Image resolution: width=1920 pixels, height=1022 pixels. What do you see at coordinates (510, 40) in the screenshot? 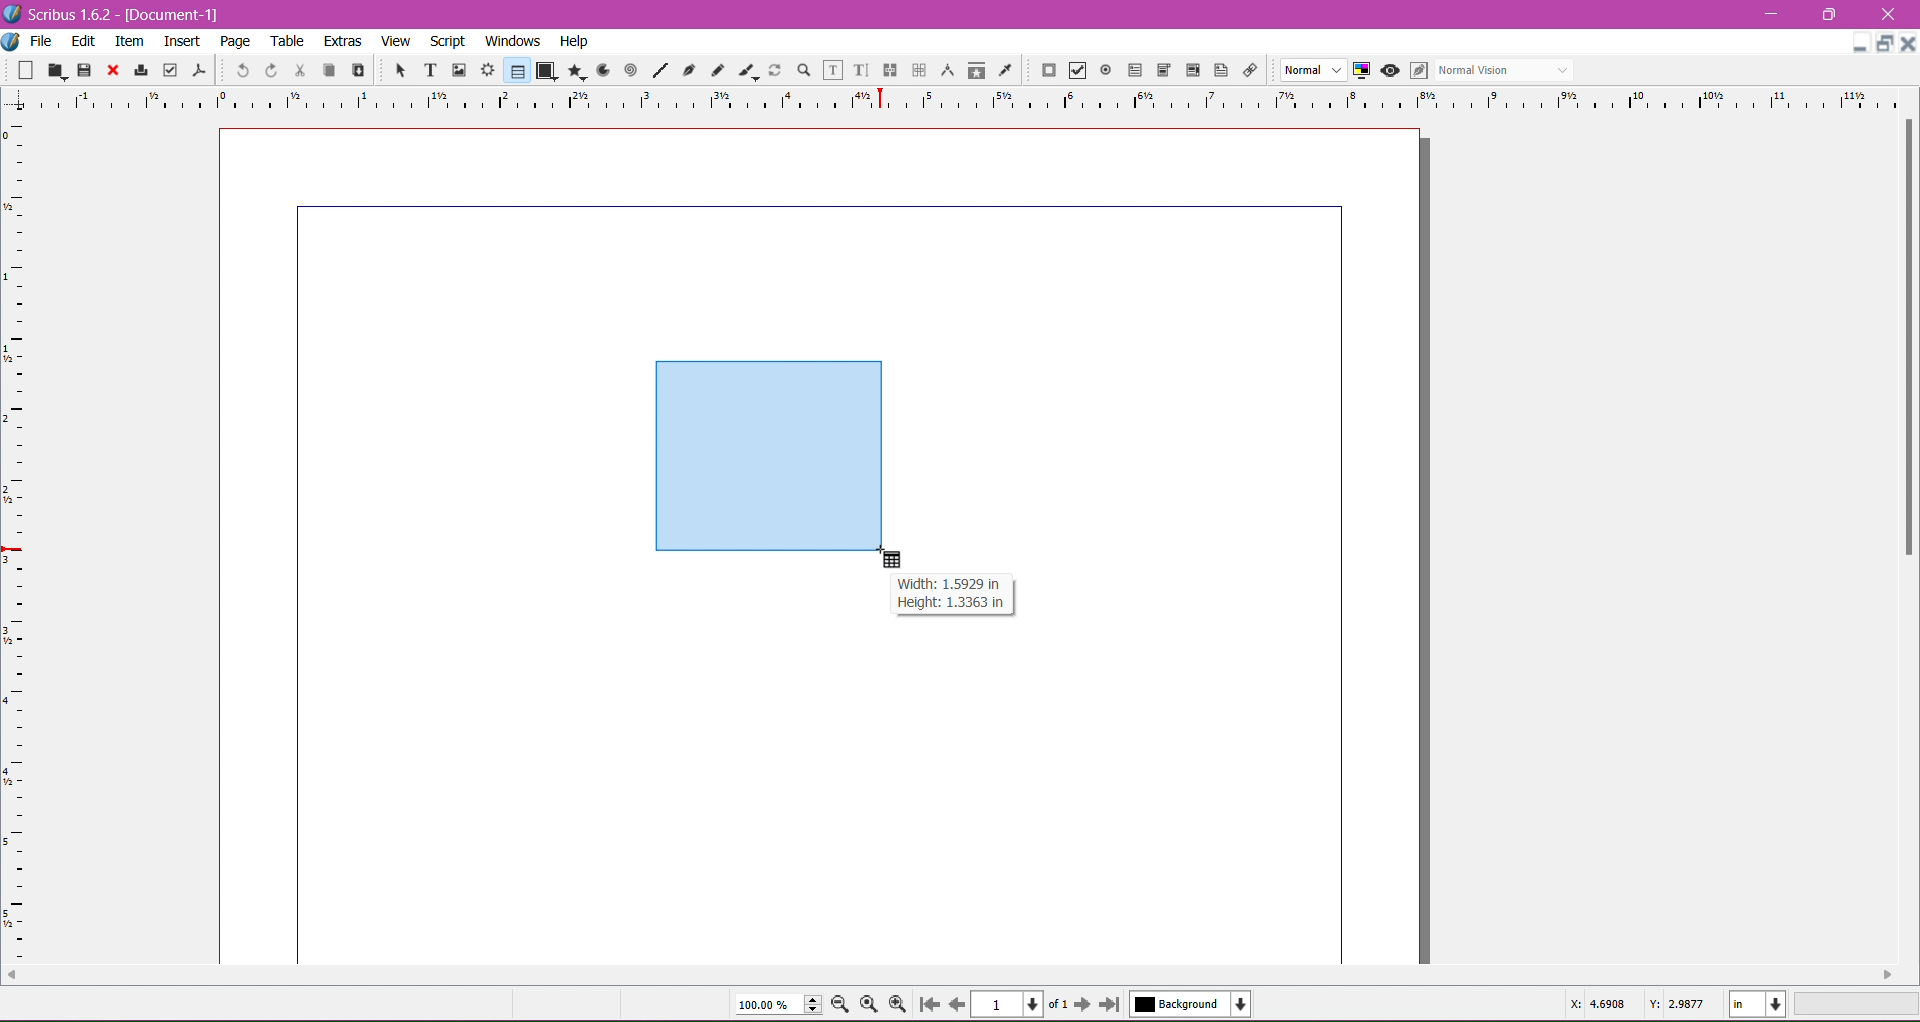
I see `Windows` at bounding box center [510, 40].